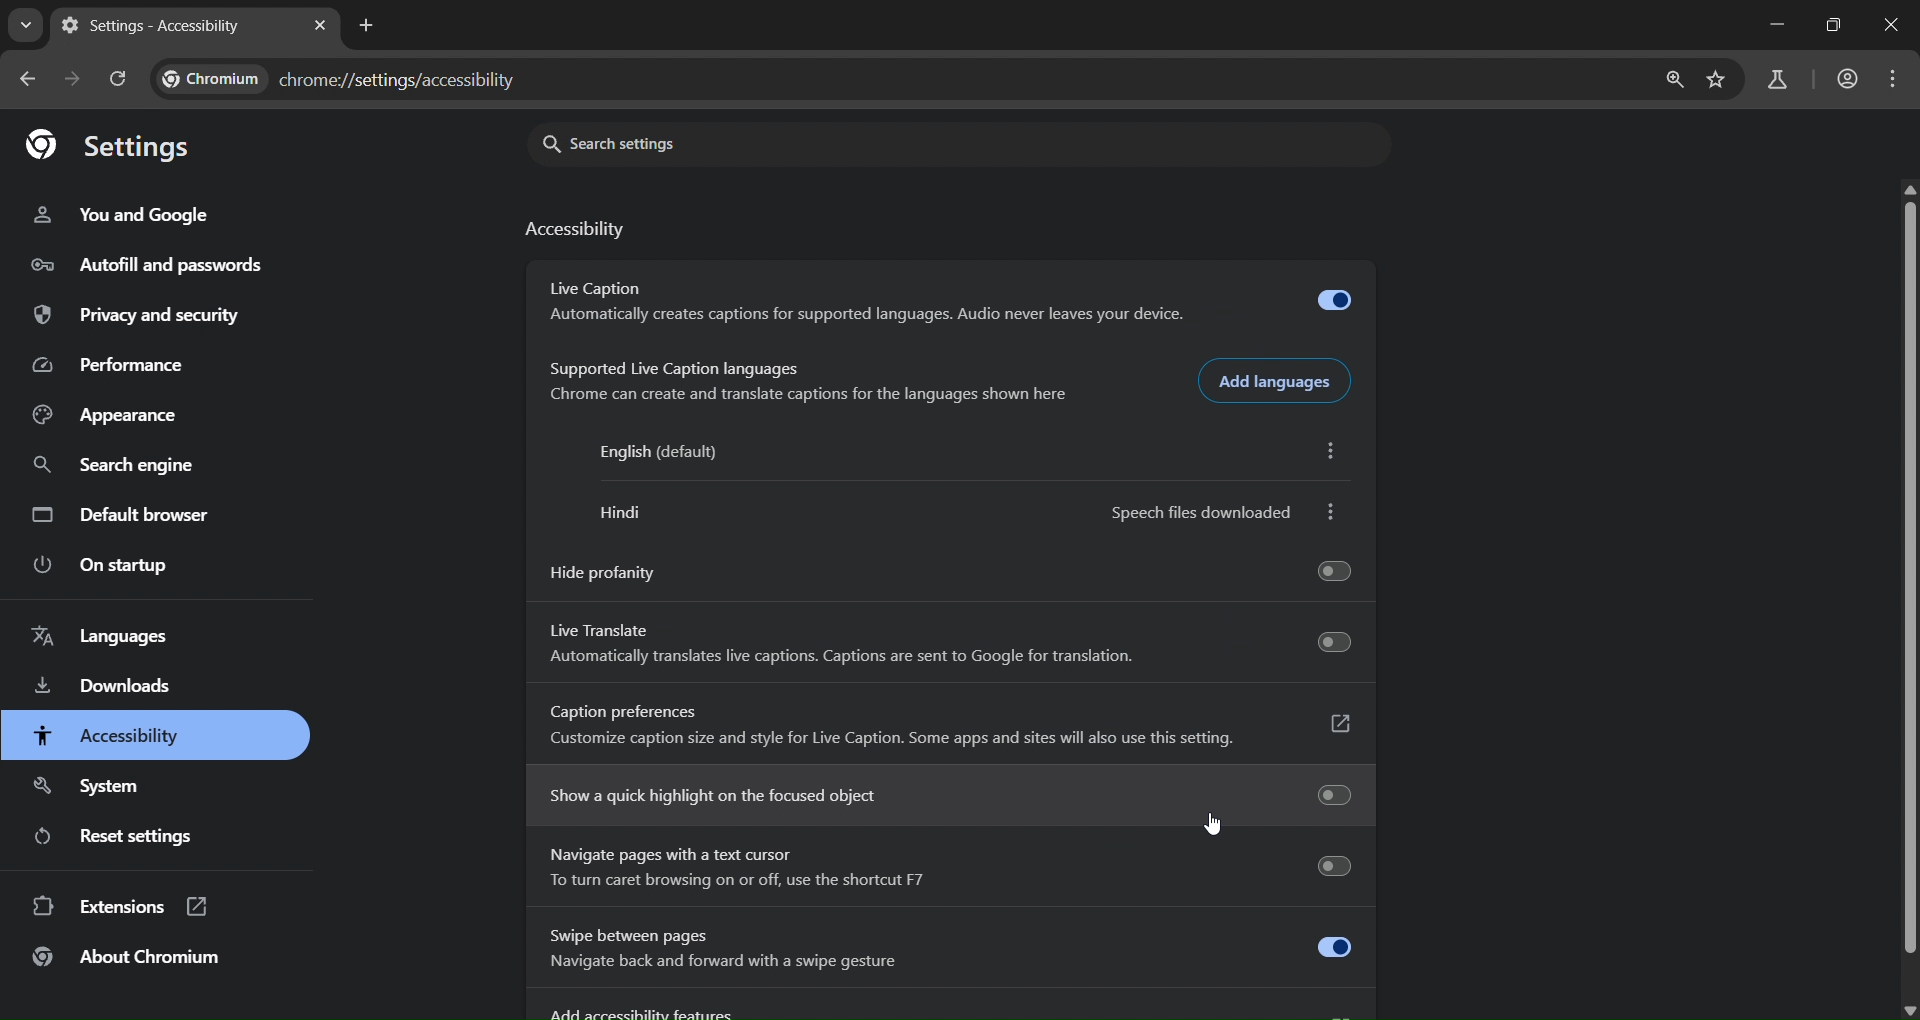  Describe the element at coordinates (677, 141) in the screenshot. I see `search settings` at that location.